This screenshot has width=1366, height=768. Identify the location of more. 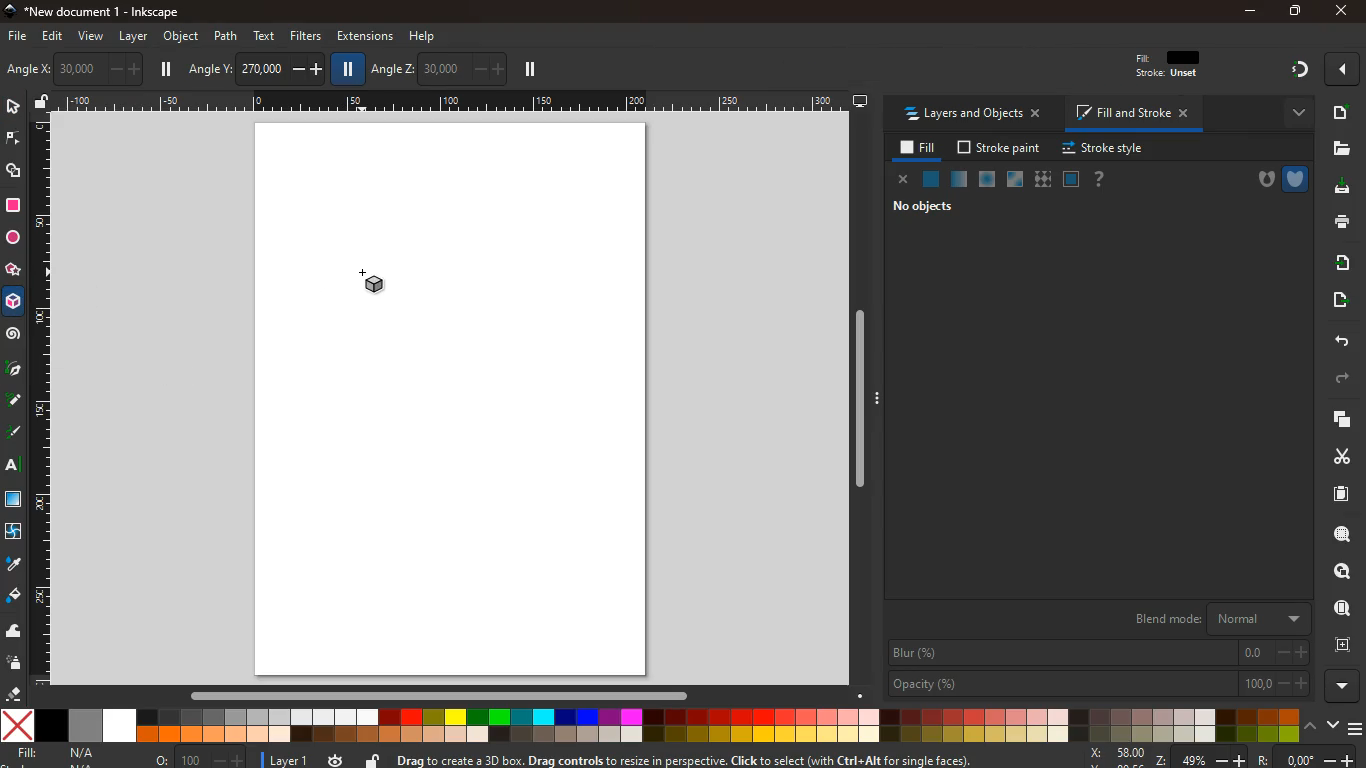
(1342, 69).